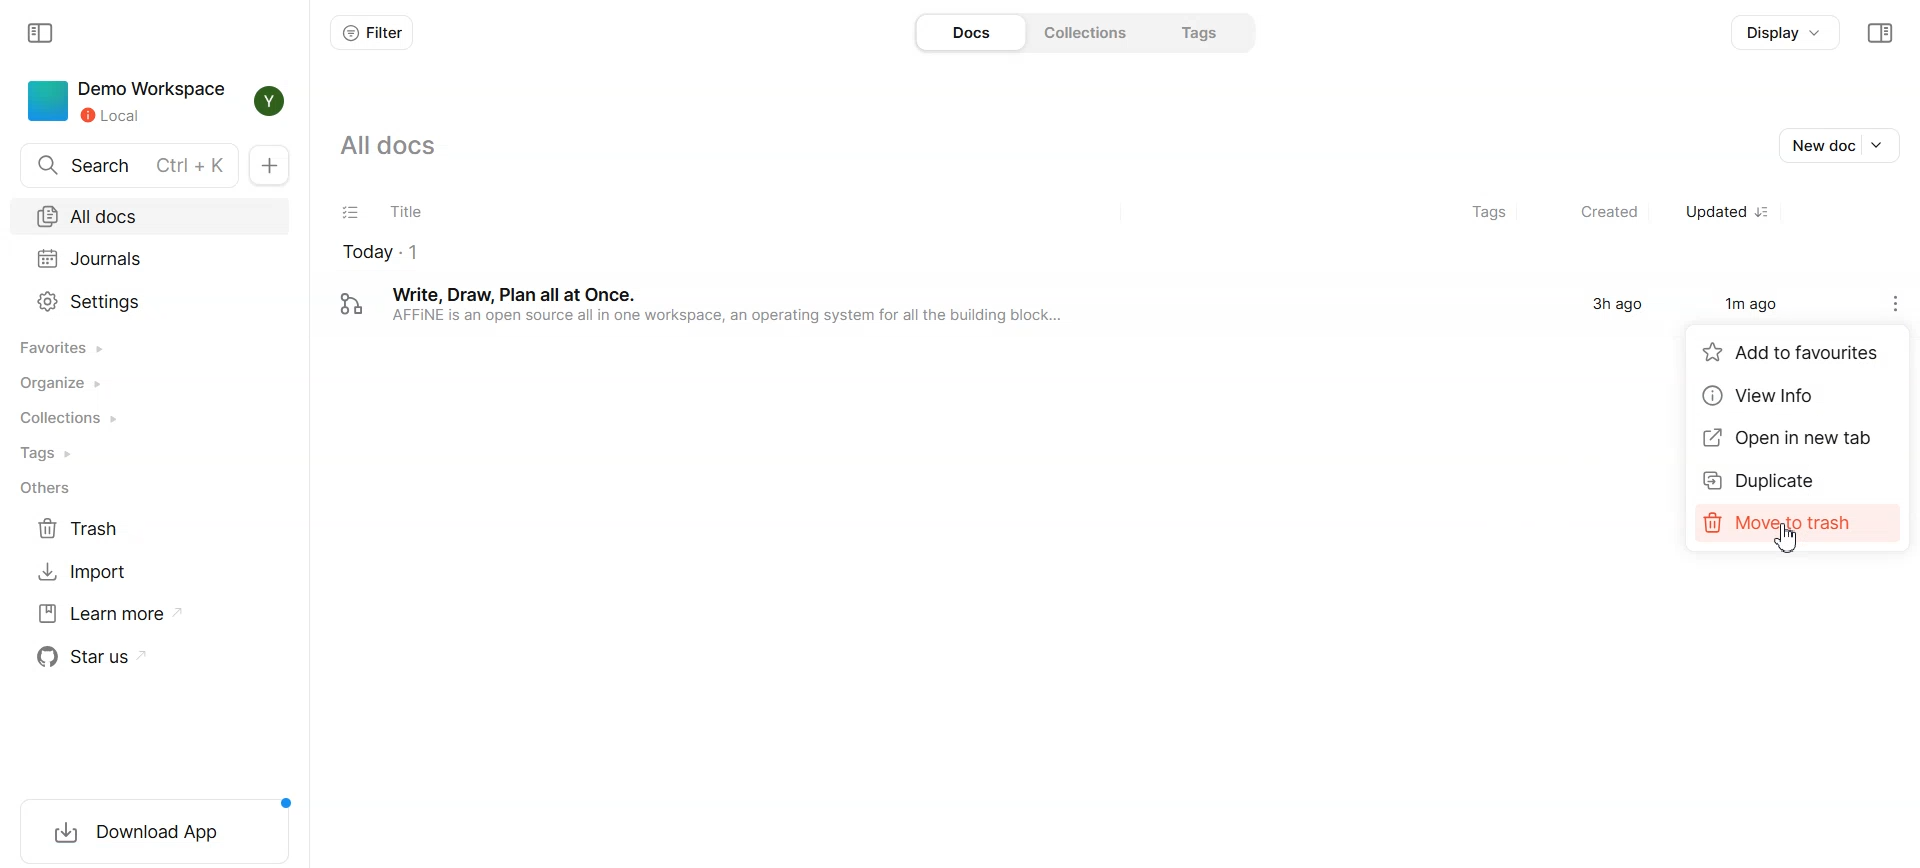 The image size is (1920, 868). Describe the element at coordinates (905, 214) in the screenshot. I see `Title` at that location.